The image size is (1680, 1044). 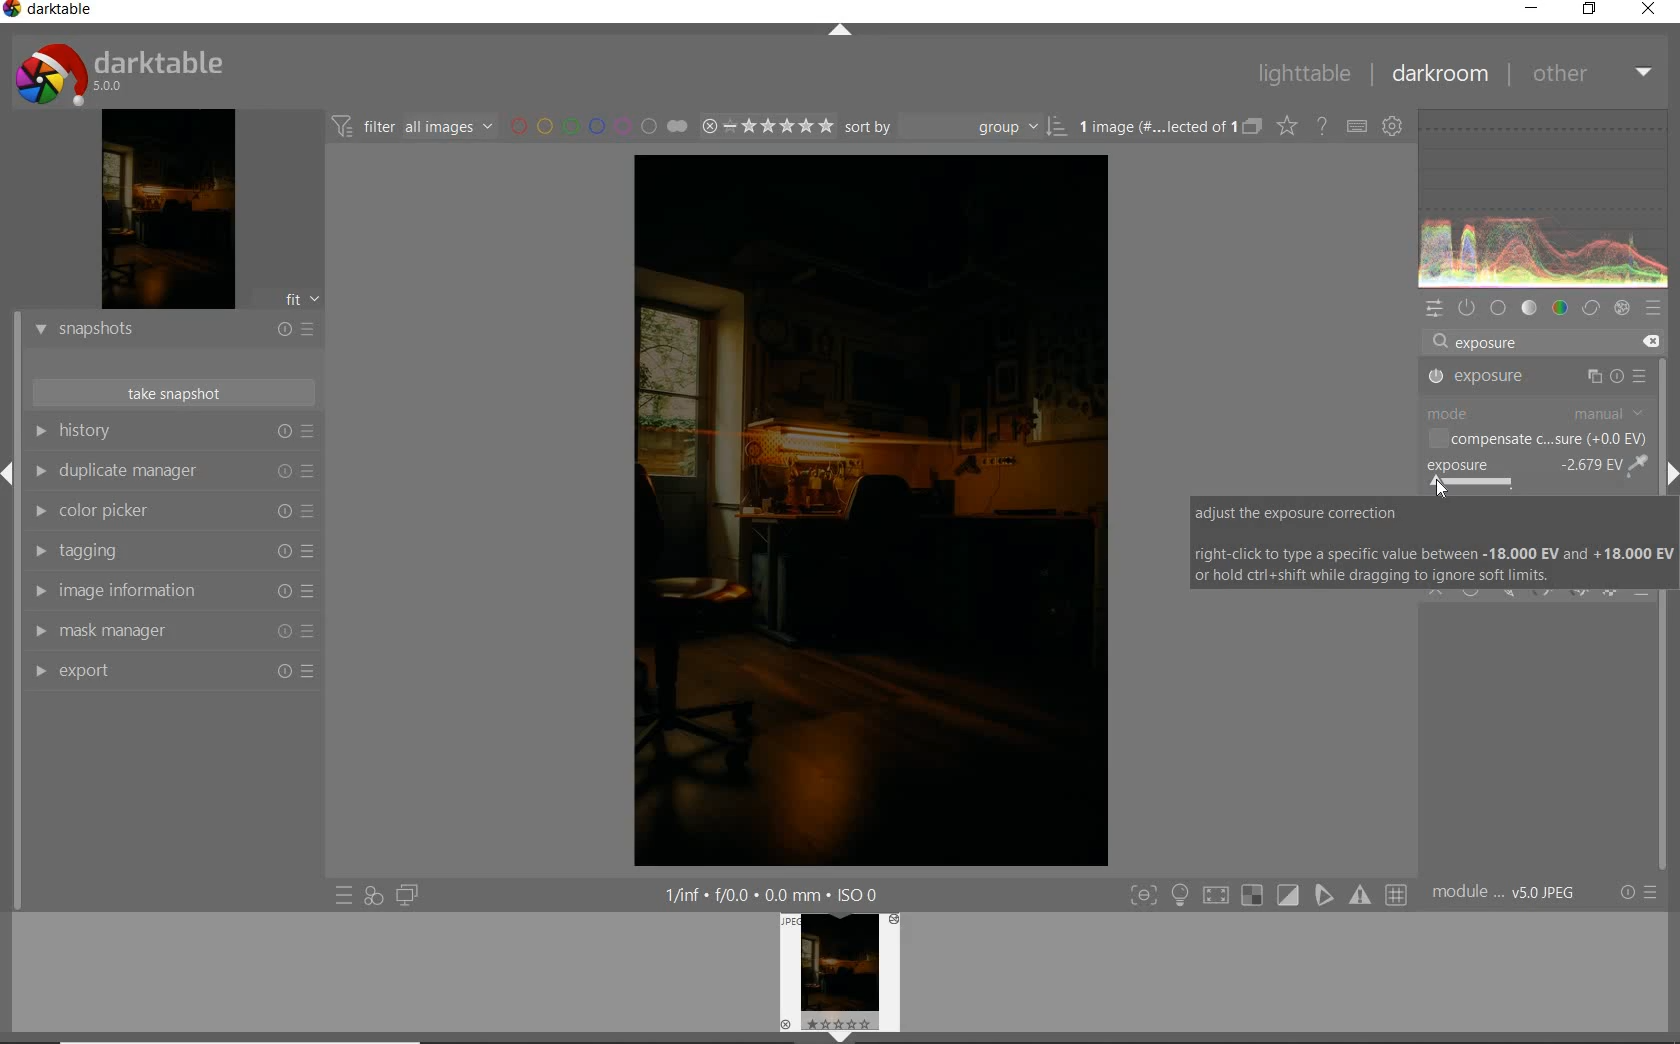 What do you see at coordinates (1394, 128) in the screenshot?
I see `show global preferences` at bounding box center [1394, 128].